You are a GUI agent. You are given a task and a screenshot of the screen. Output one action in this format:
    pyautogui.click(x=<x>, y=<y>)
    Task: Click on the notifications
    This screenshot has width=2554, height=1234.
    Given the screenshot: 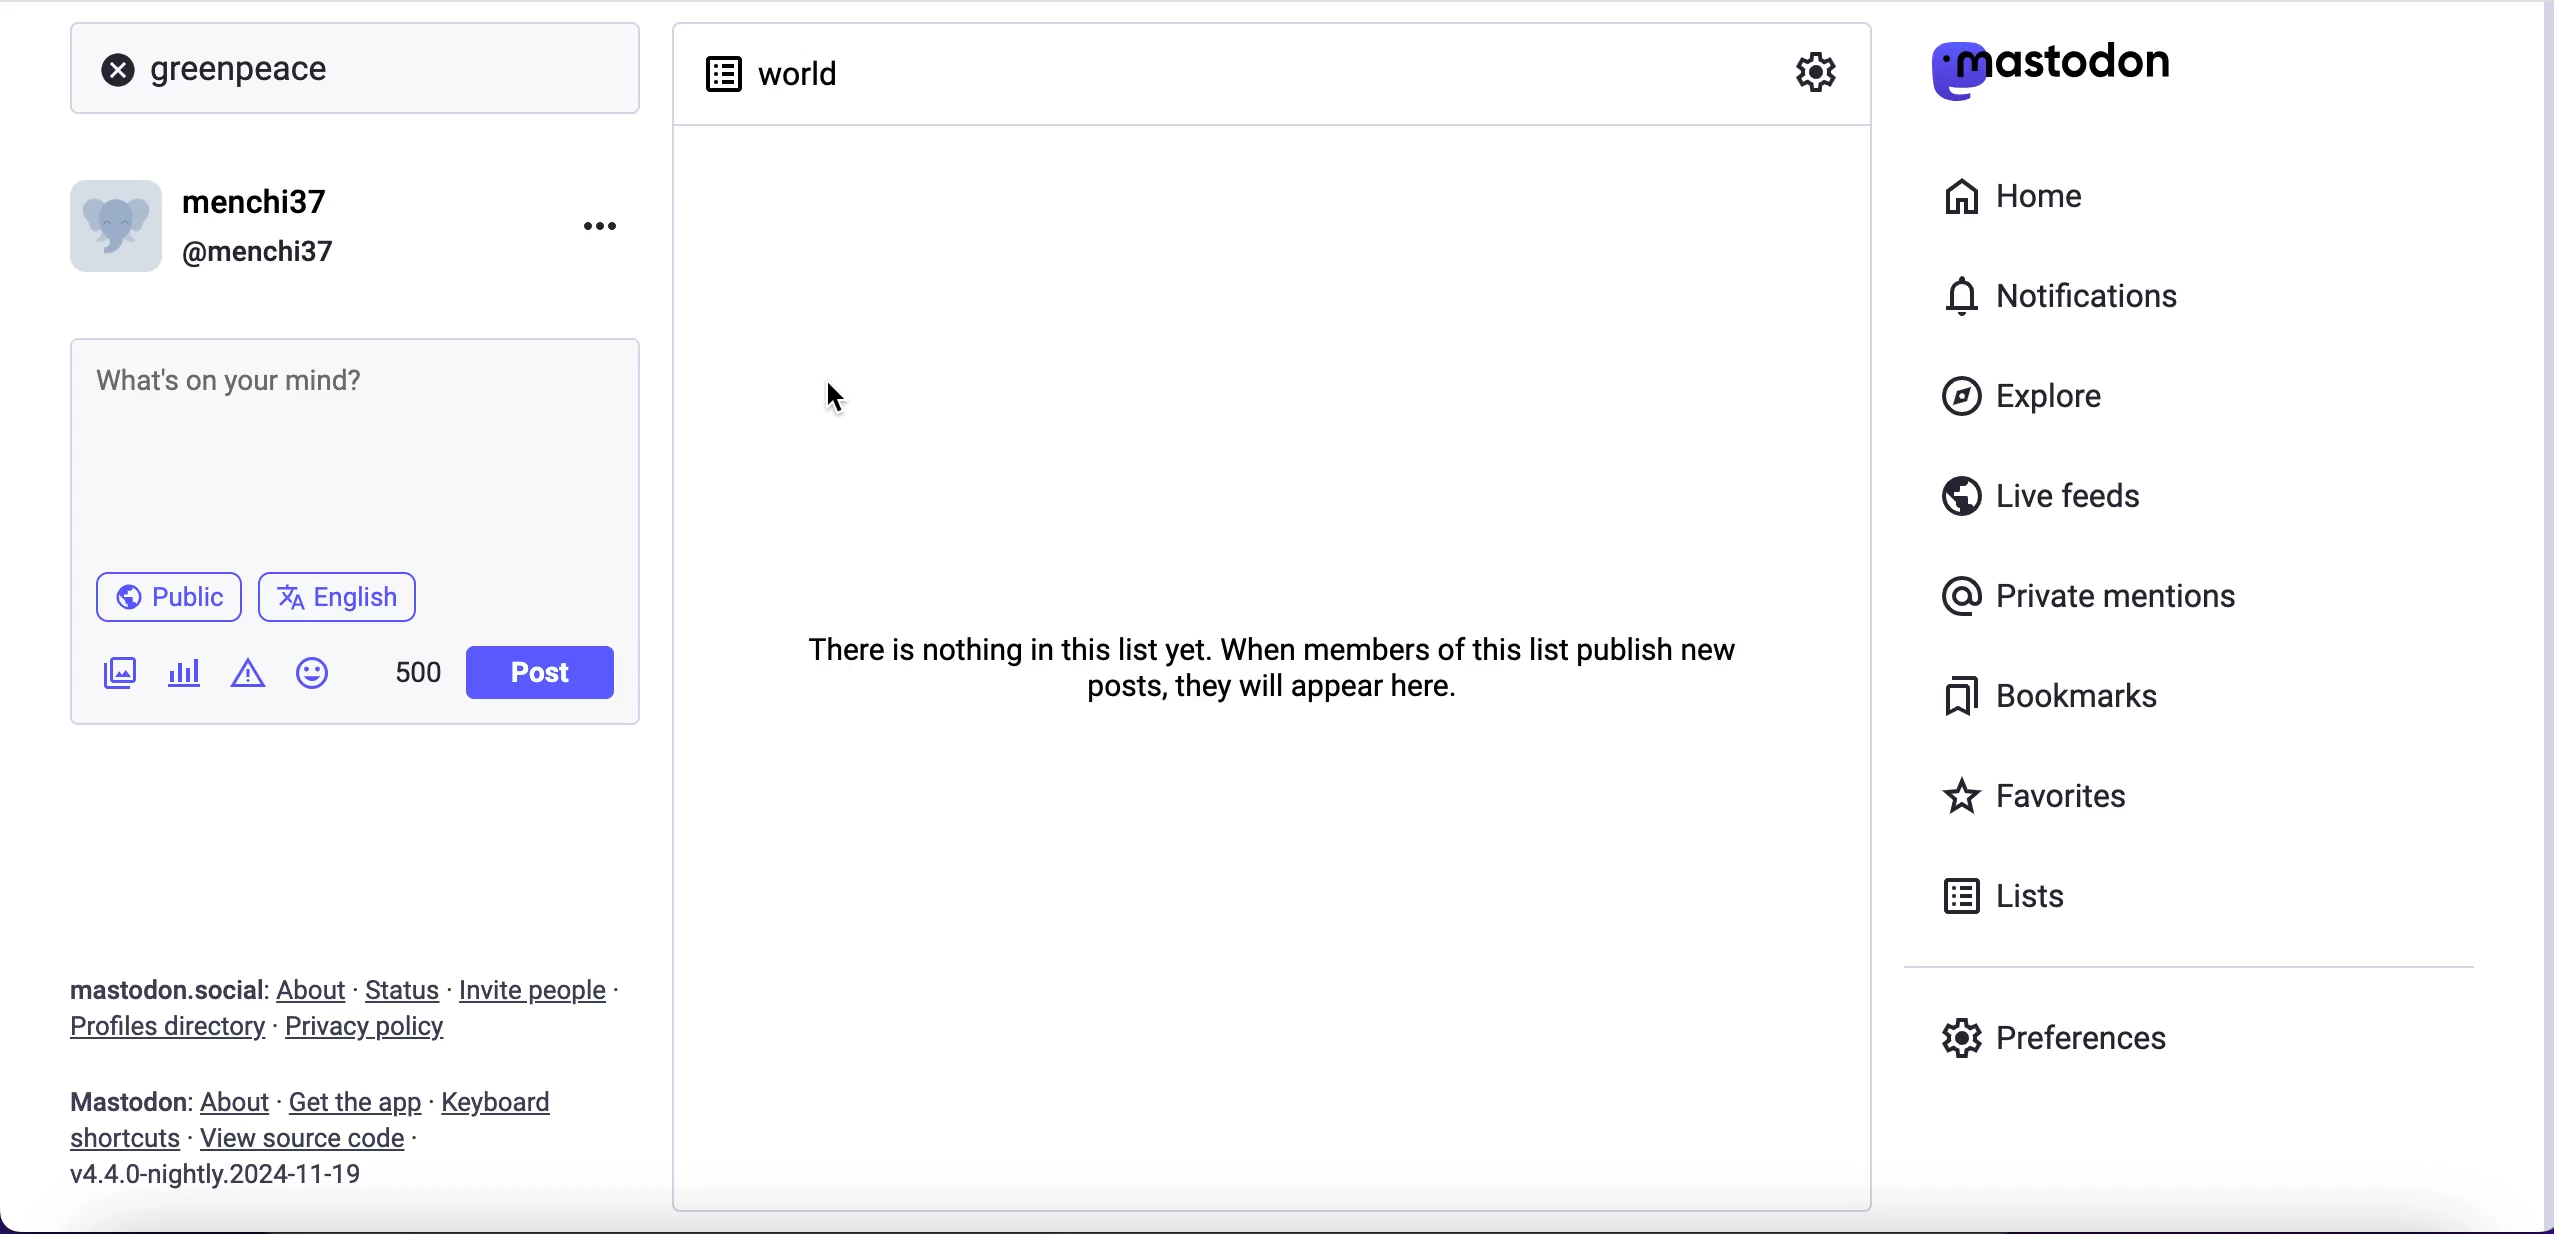 What is the action you would take?
    pyautogui.click(x=2072, y=295)
    